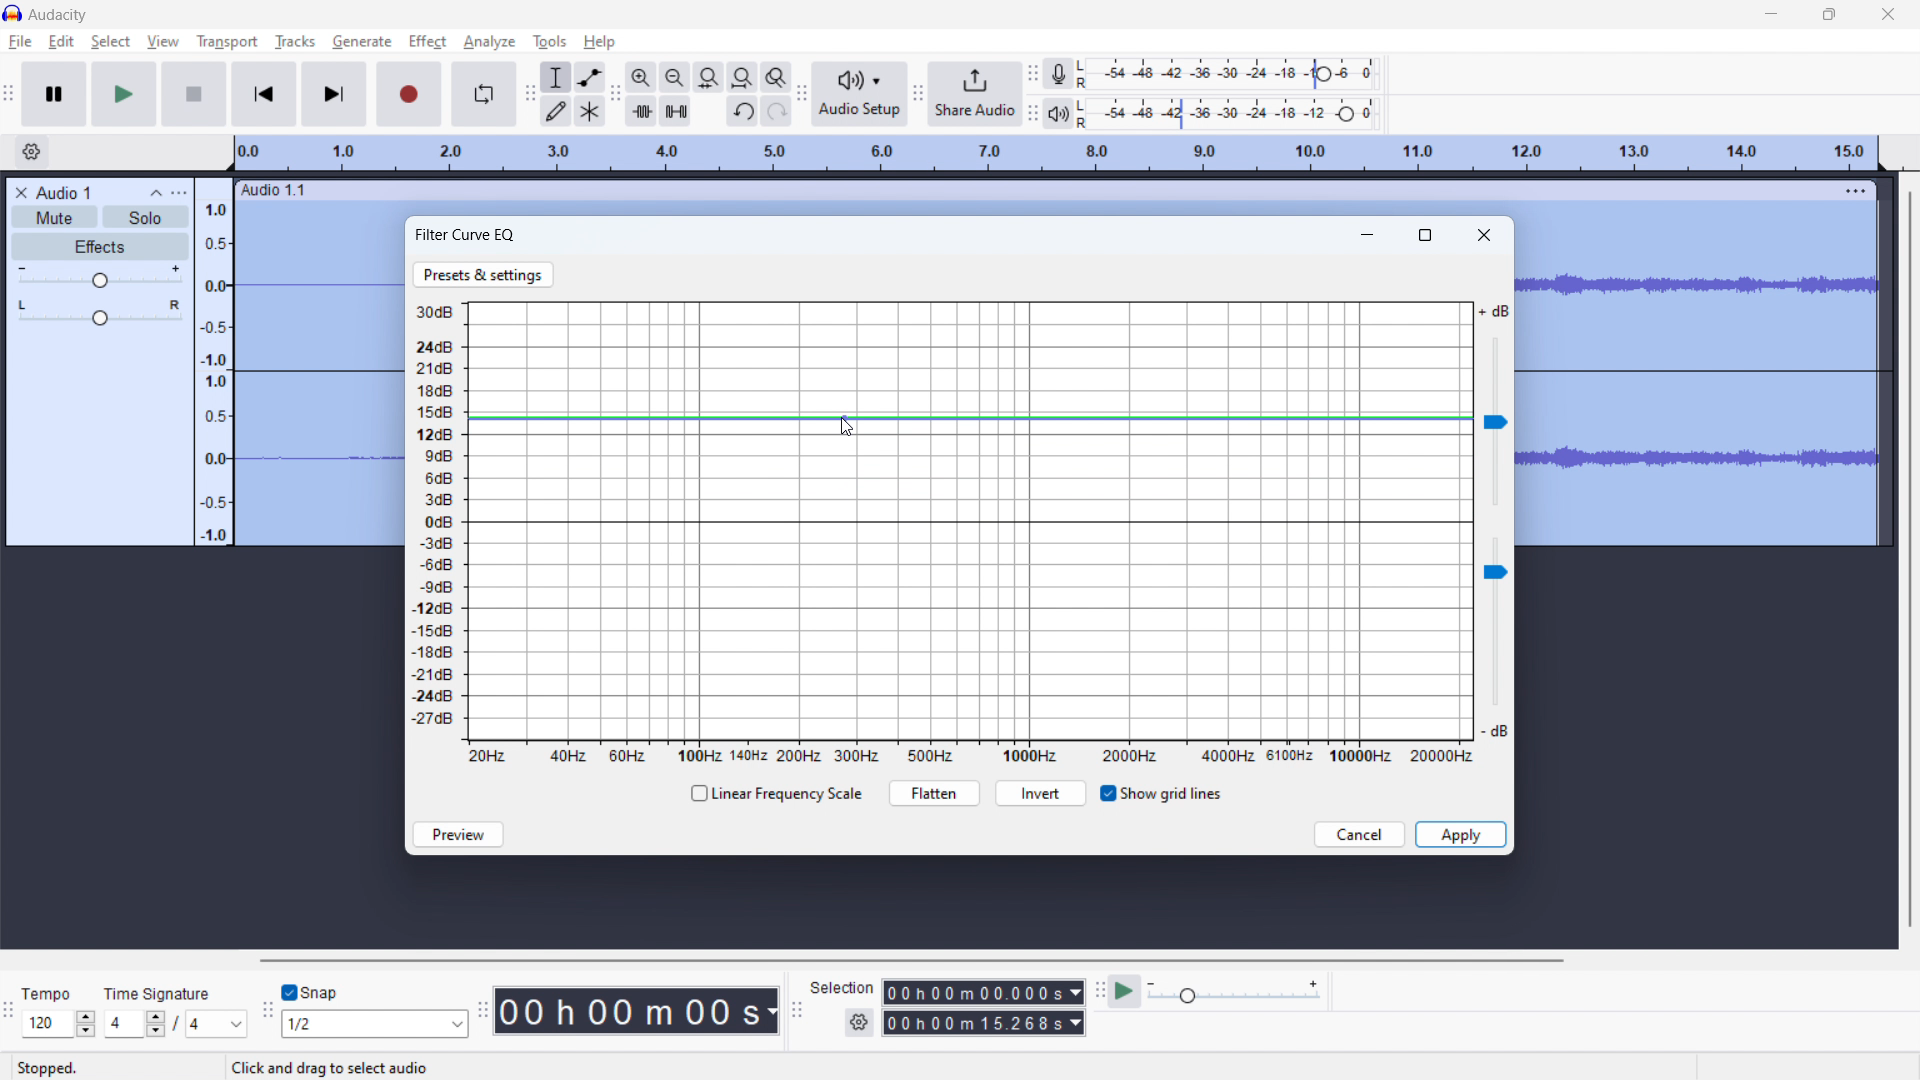 The width and height of the screenshot is (1920, 1080). Describe the element at coordinates (101, 247) in the screenshot. I see `effects` at that location.